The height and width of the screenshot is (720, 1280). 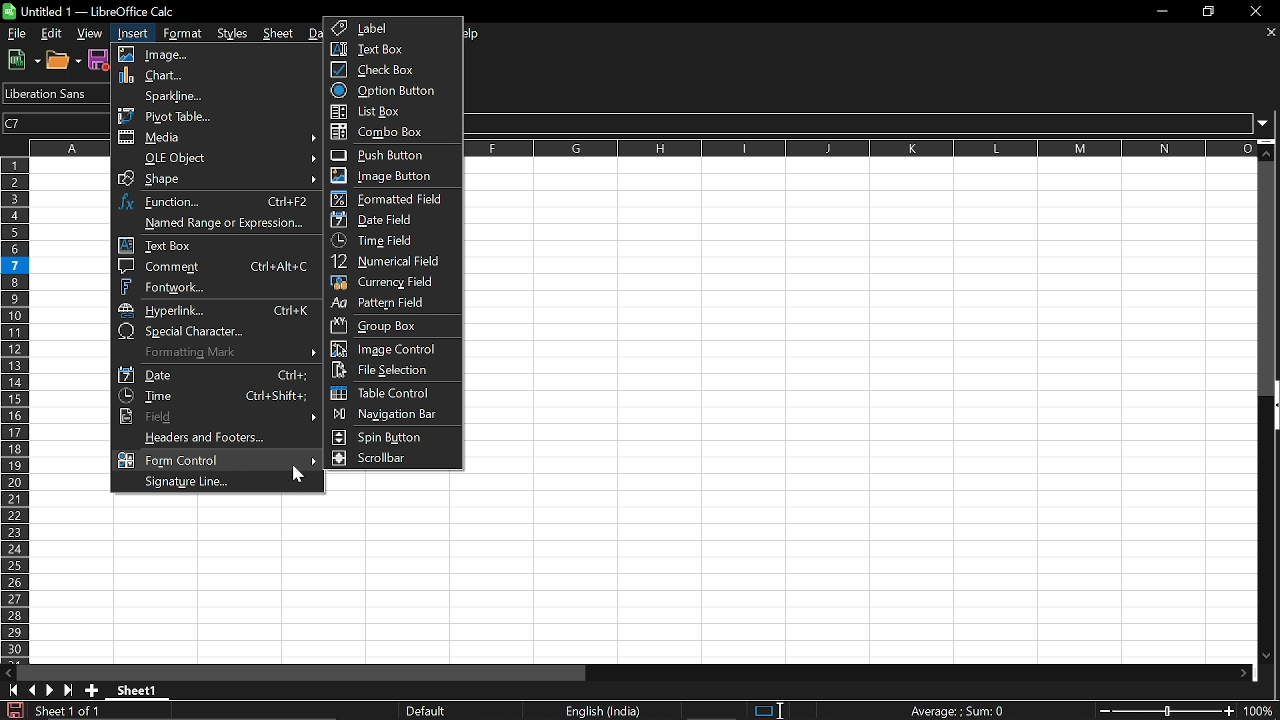 What do you see at coordinates (8, 673) in the screenshot?
I see `MOve left` at bounding box center [8, 673].